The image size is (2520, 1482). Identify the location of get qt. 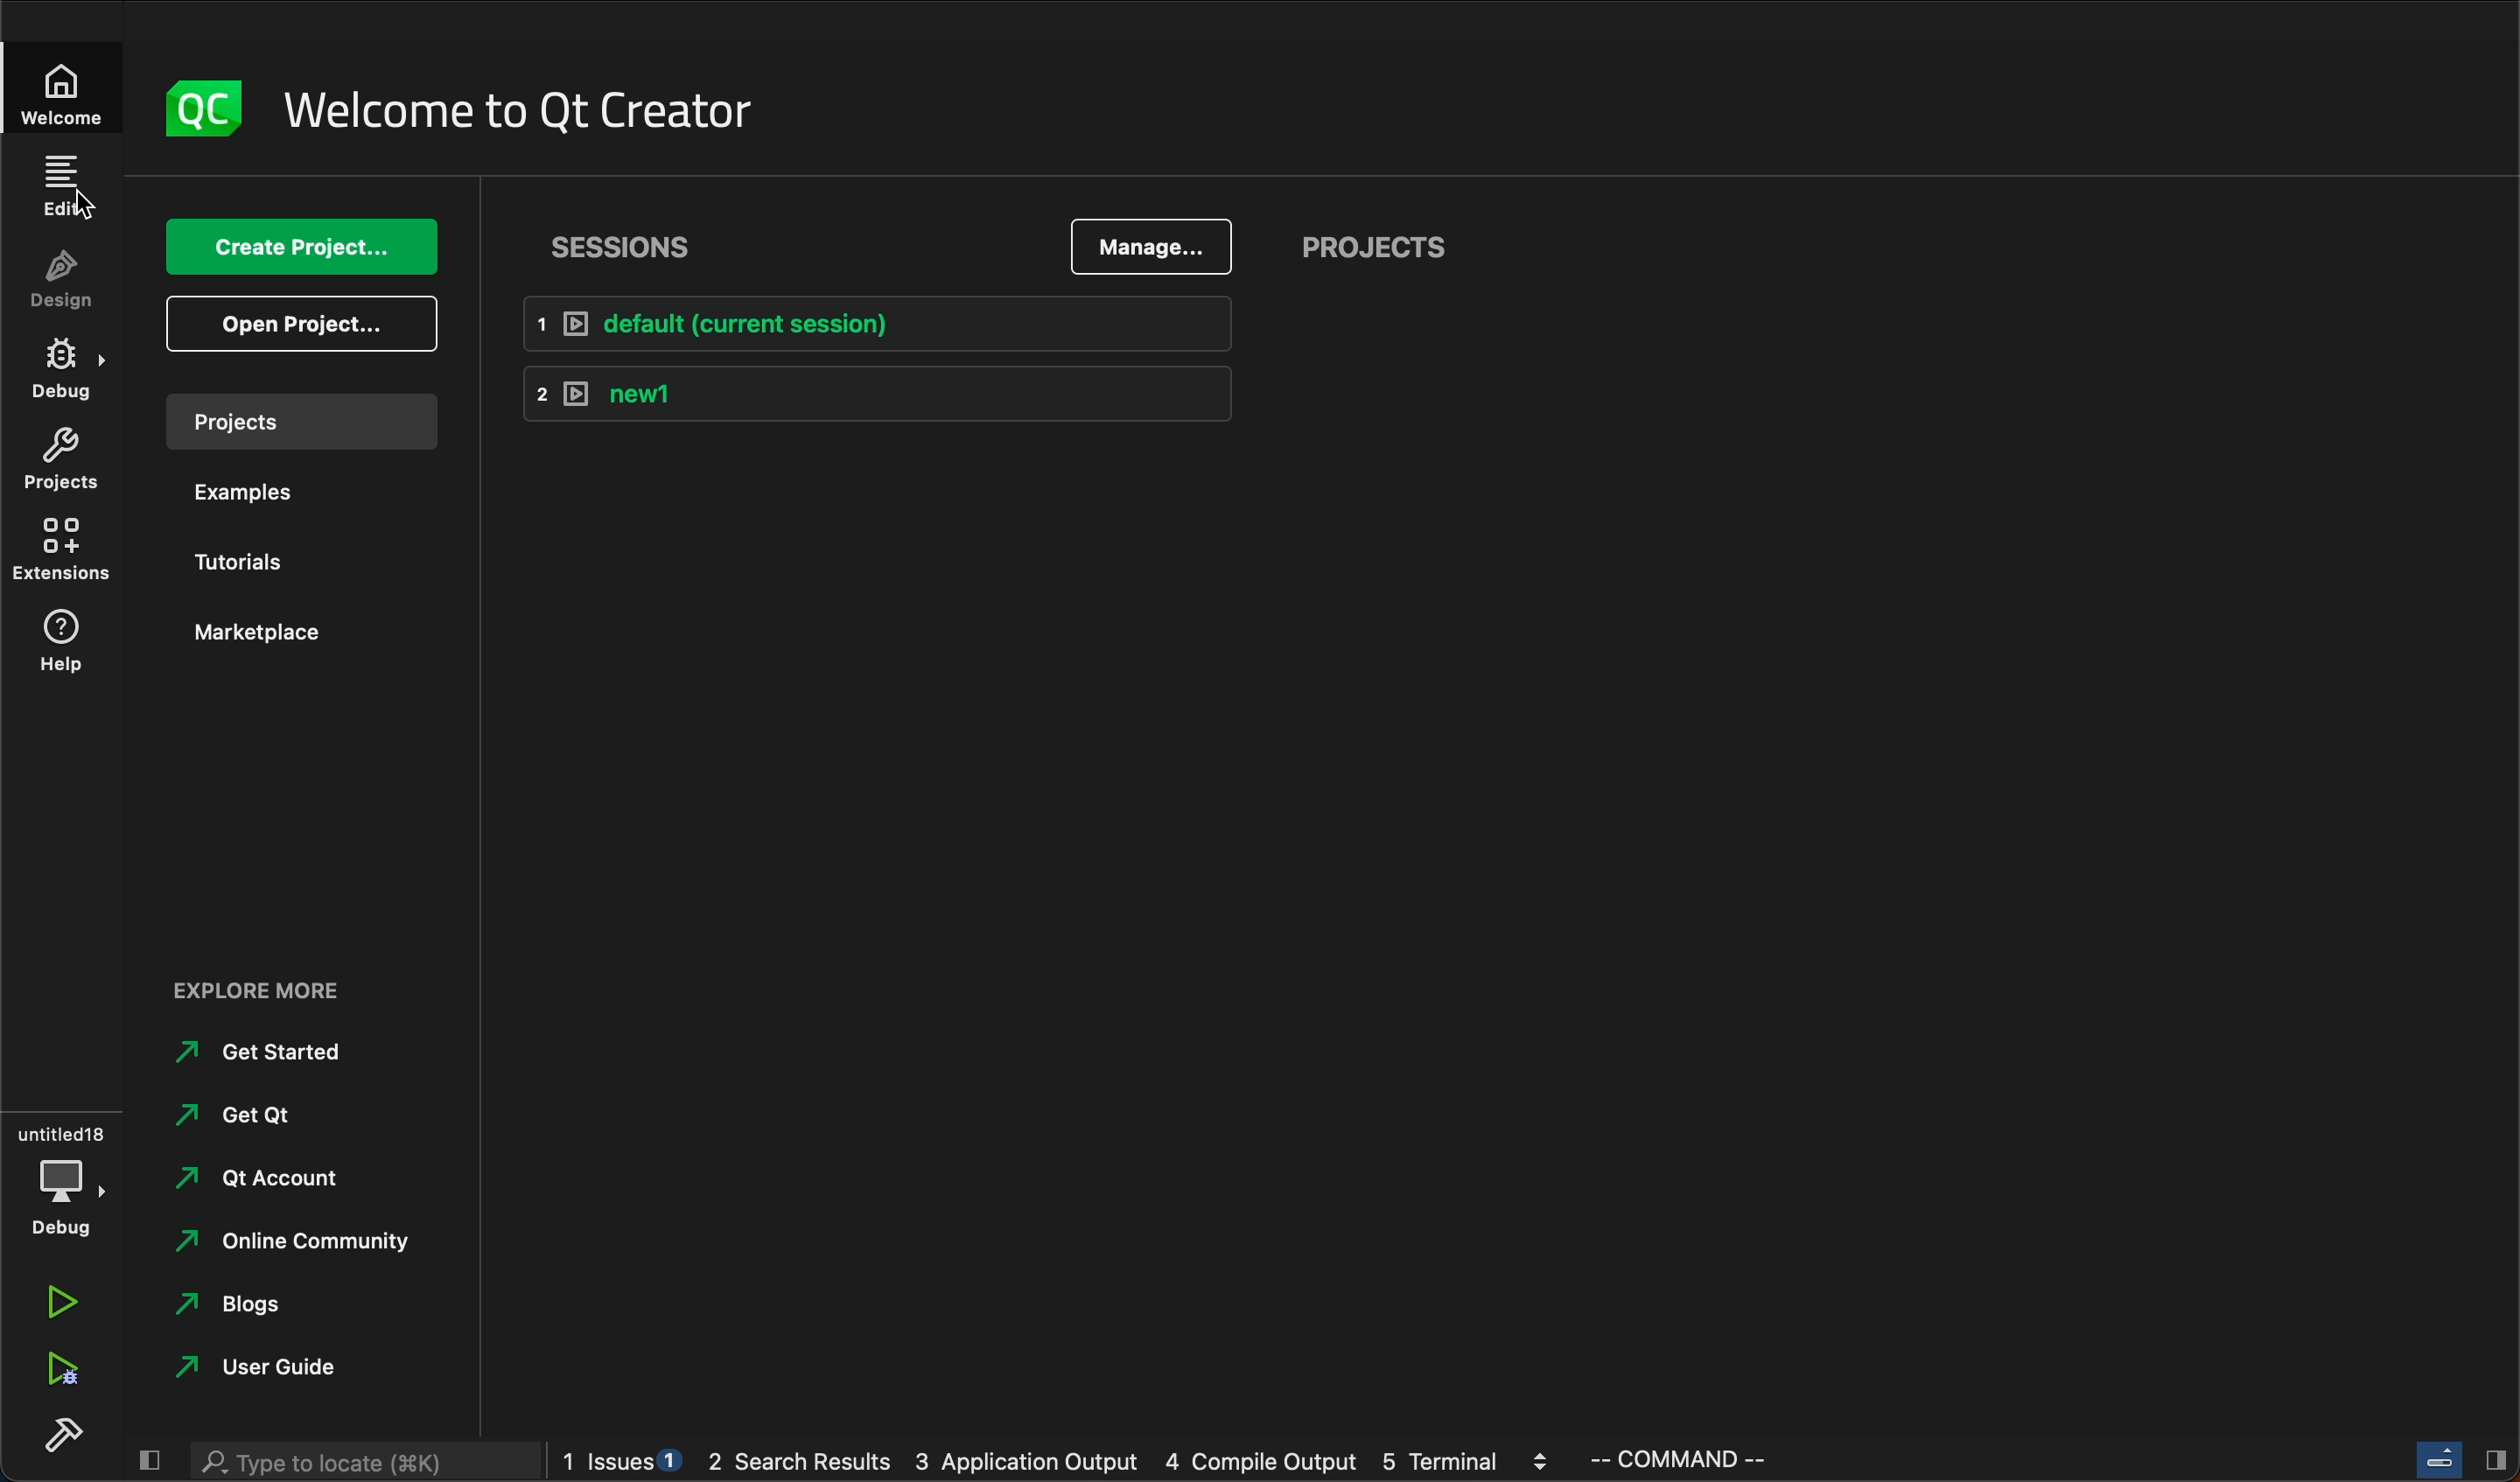
(250, 1113).